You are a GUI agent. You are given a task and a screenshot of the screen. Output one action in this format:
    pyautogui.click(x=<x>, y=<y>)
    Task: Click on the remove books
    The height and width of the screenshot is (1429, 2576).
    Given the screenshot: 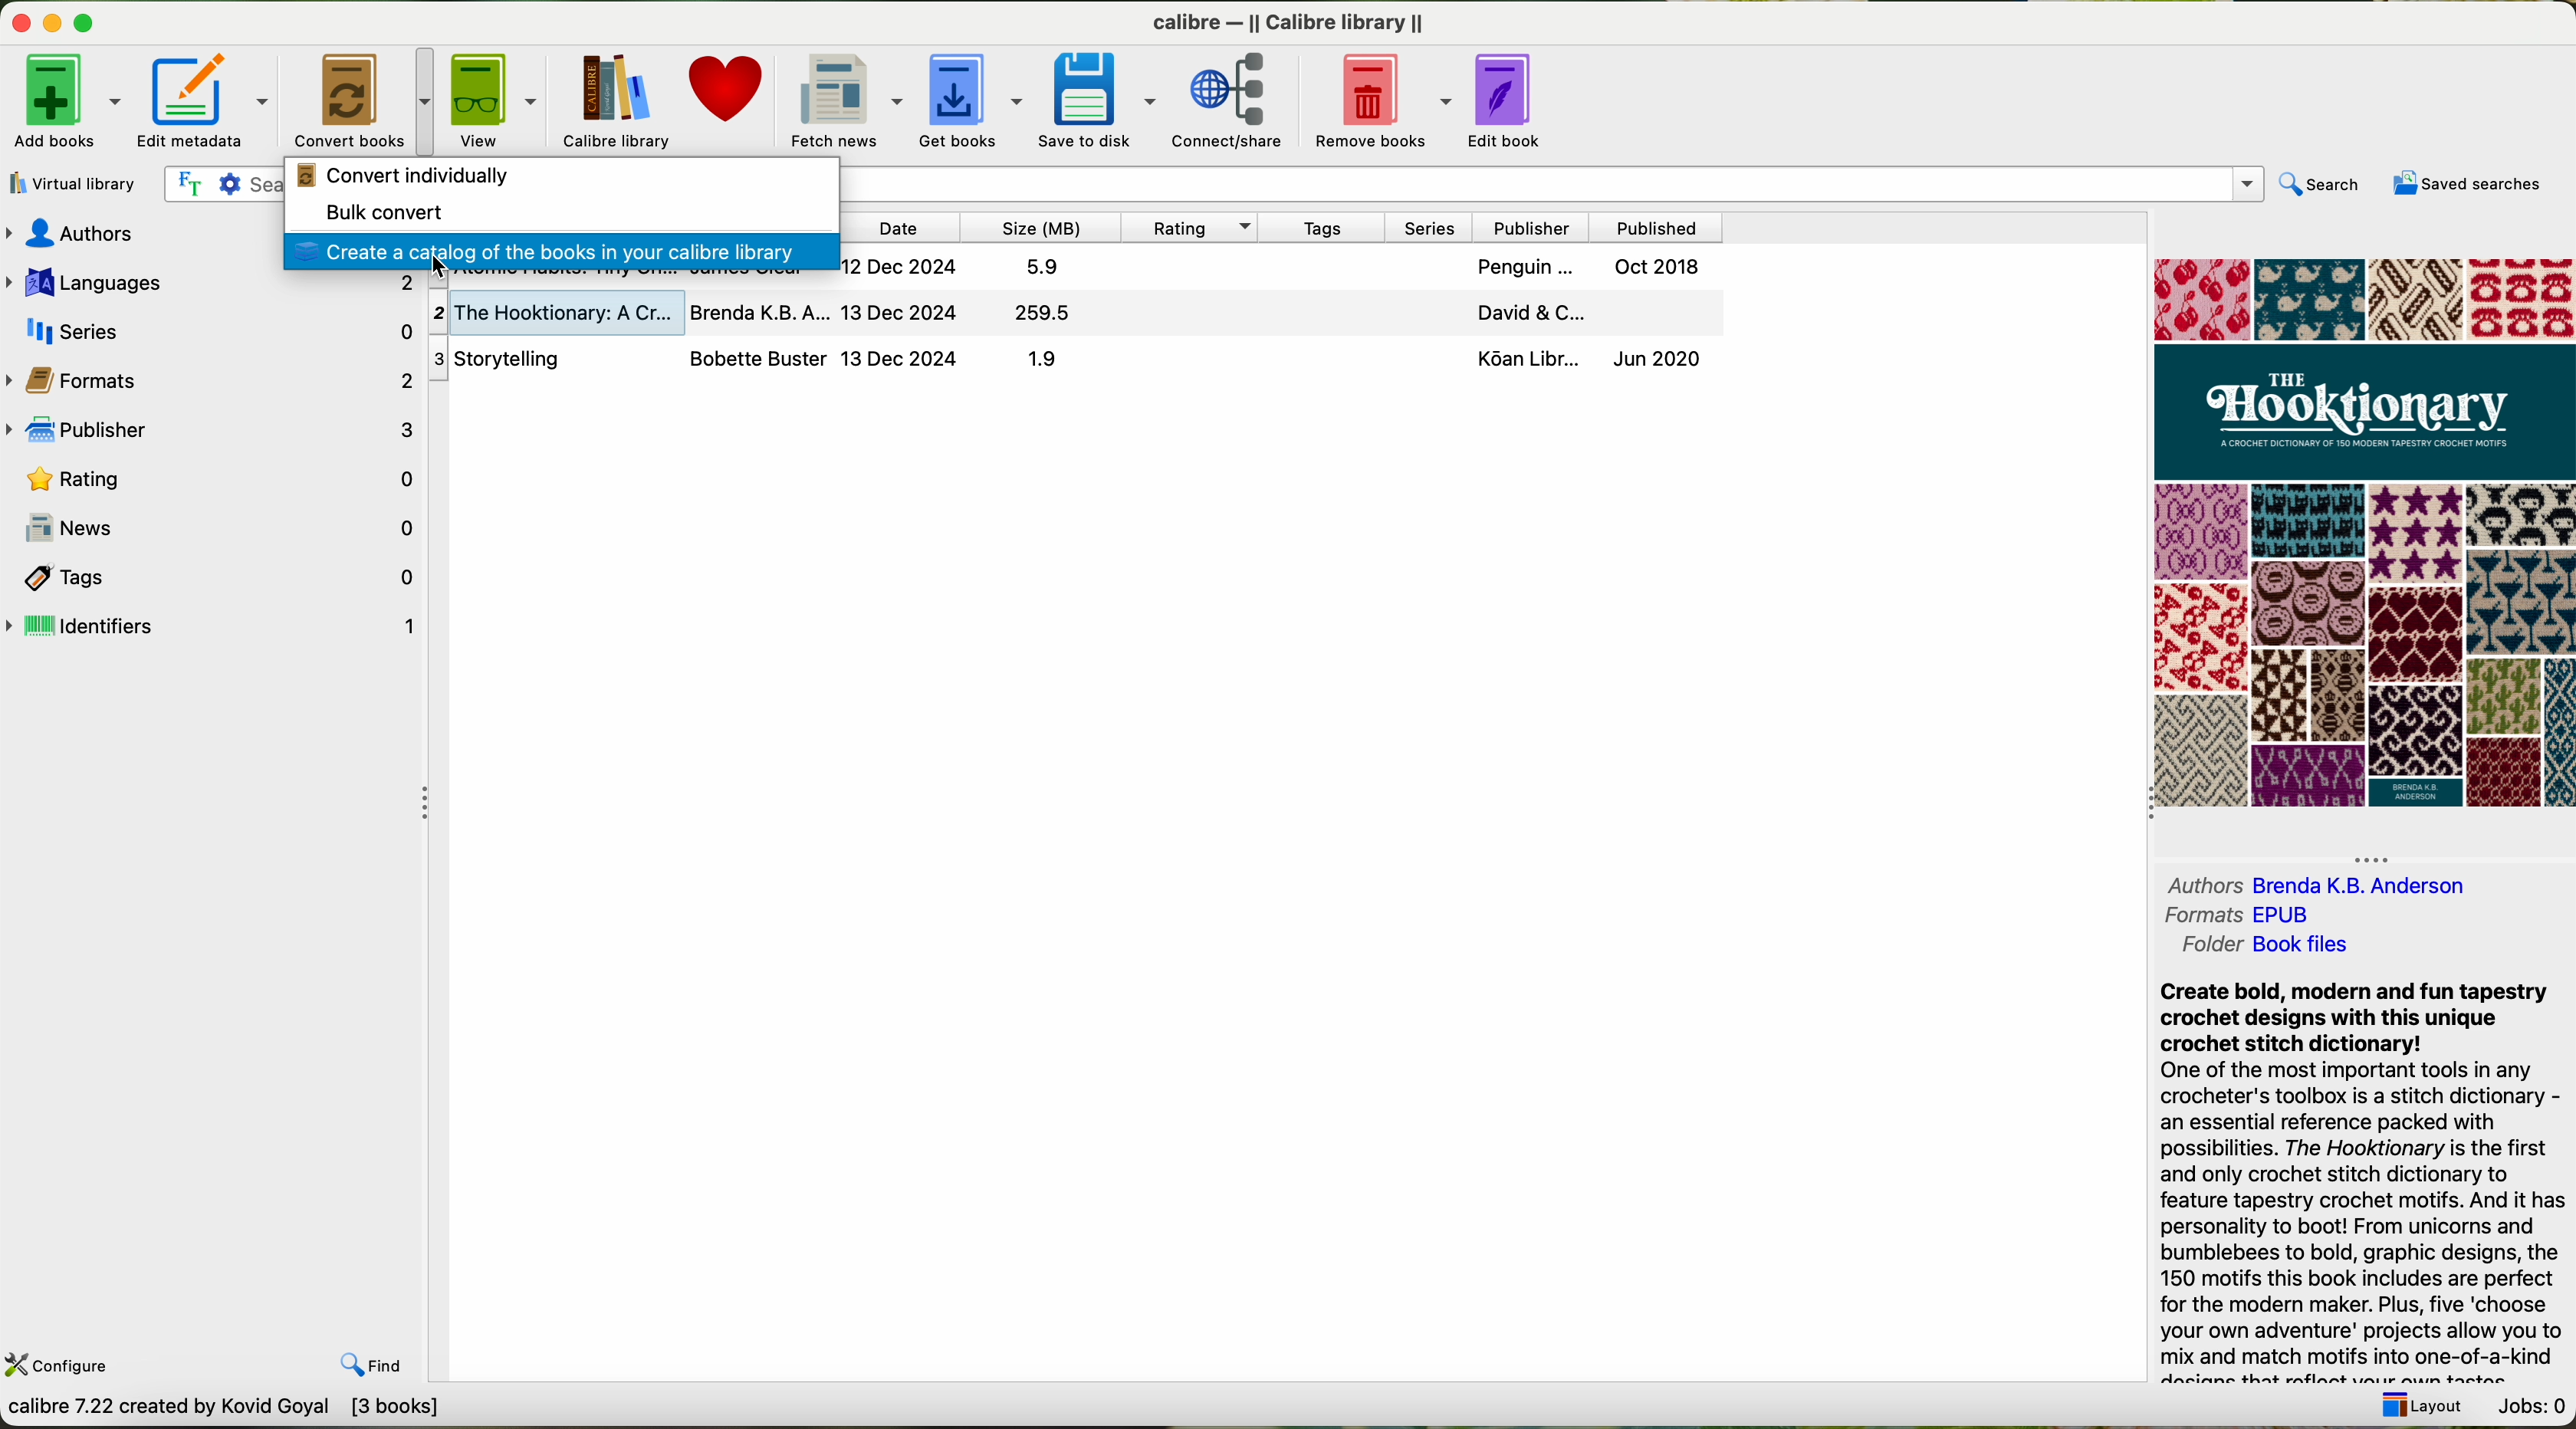 What is the action you would take?
    pyautogui.click(x=1384, y=101)
    